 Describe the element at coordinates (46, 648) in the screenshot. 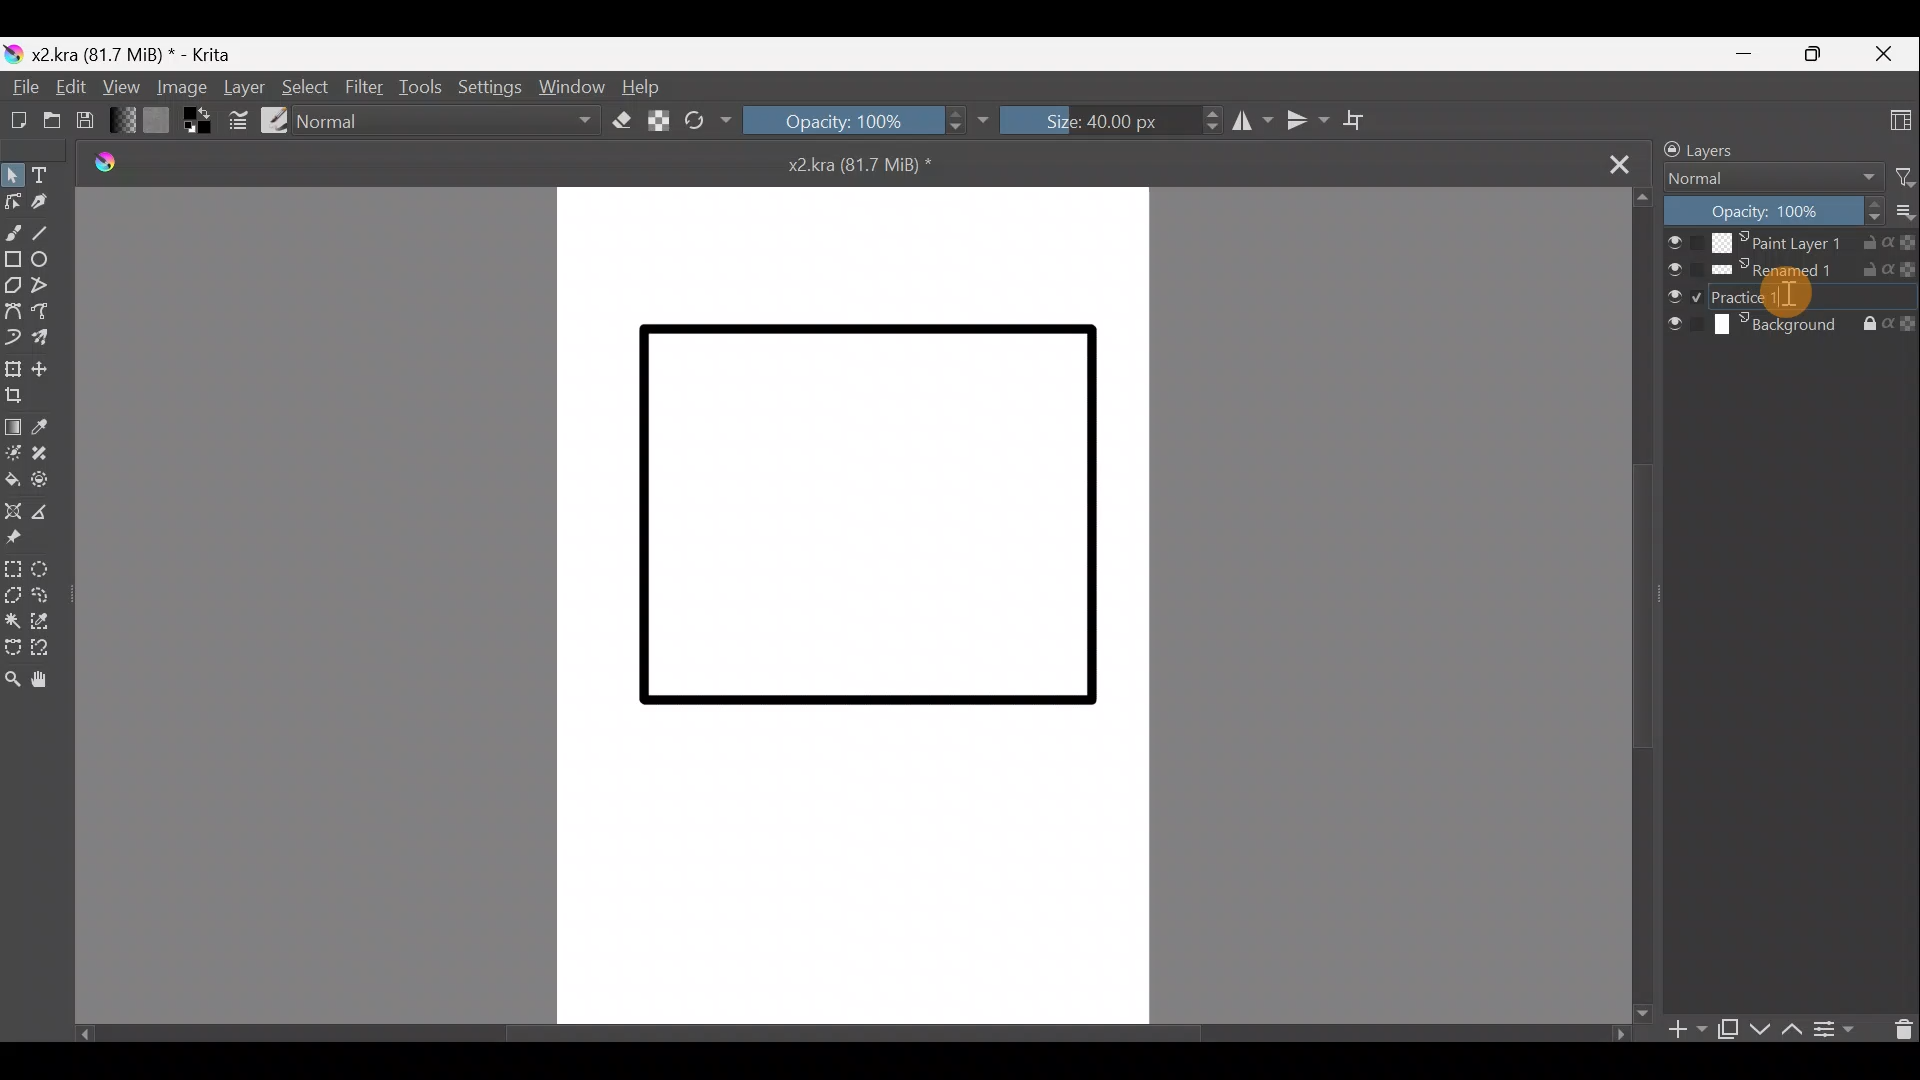

I see `Magnetic curve selection tool` at that location.